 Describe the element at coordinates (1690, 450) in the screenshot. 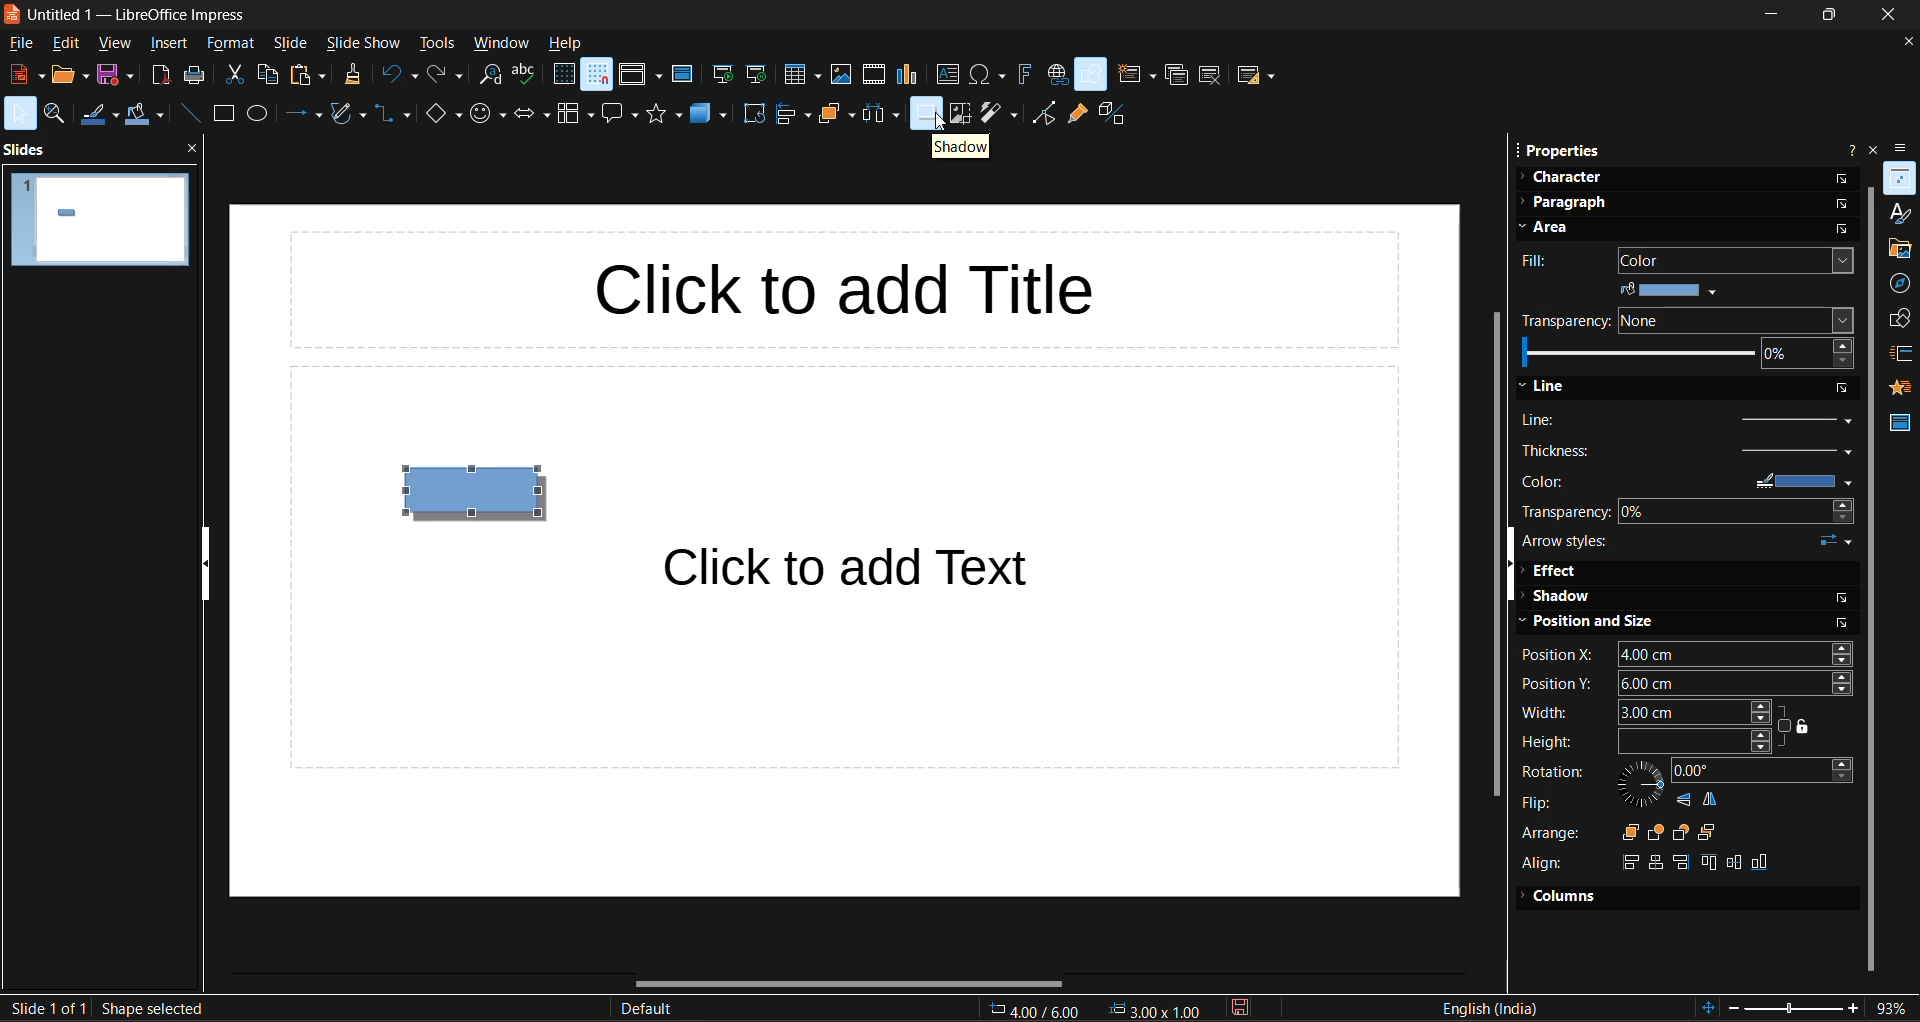

I see `thickness` at that location.